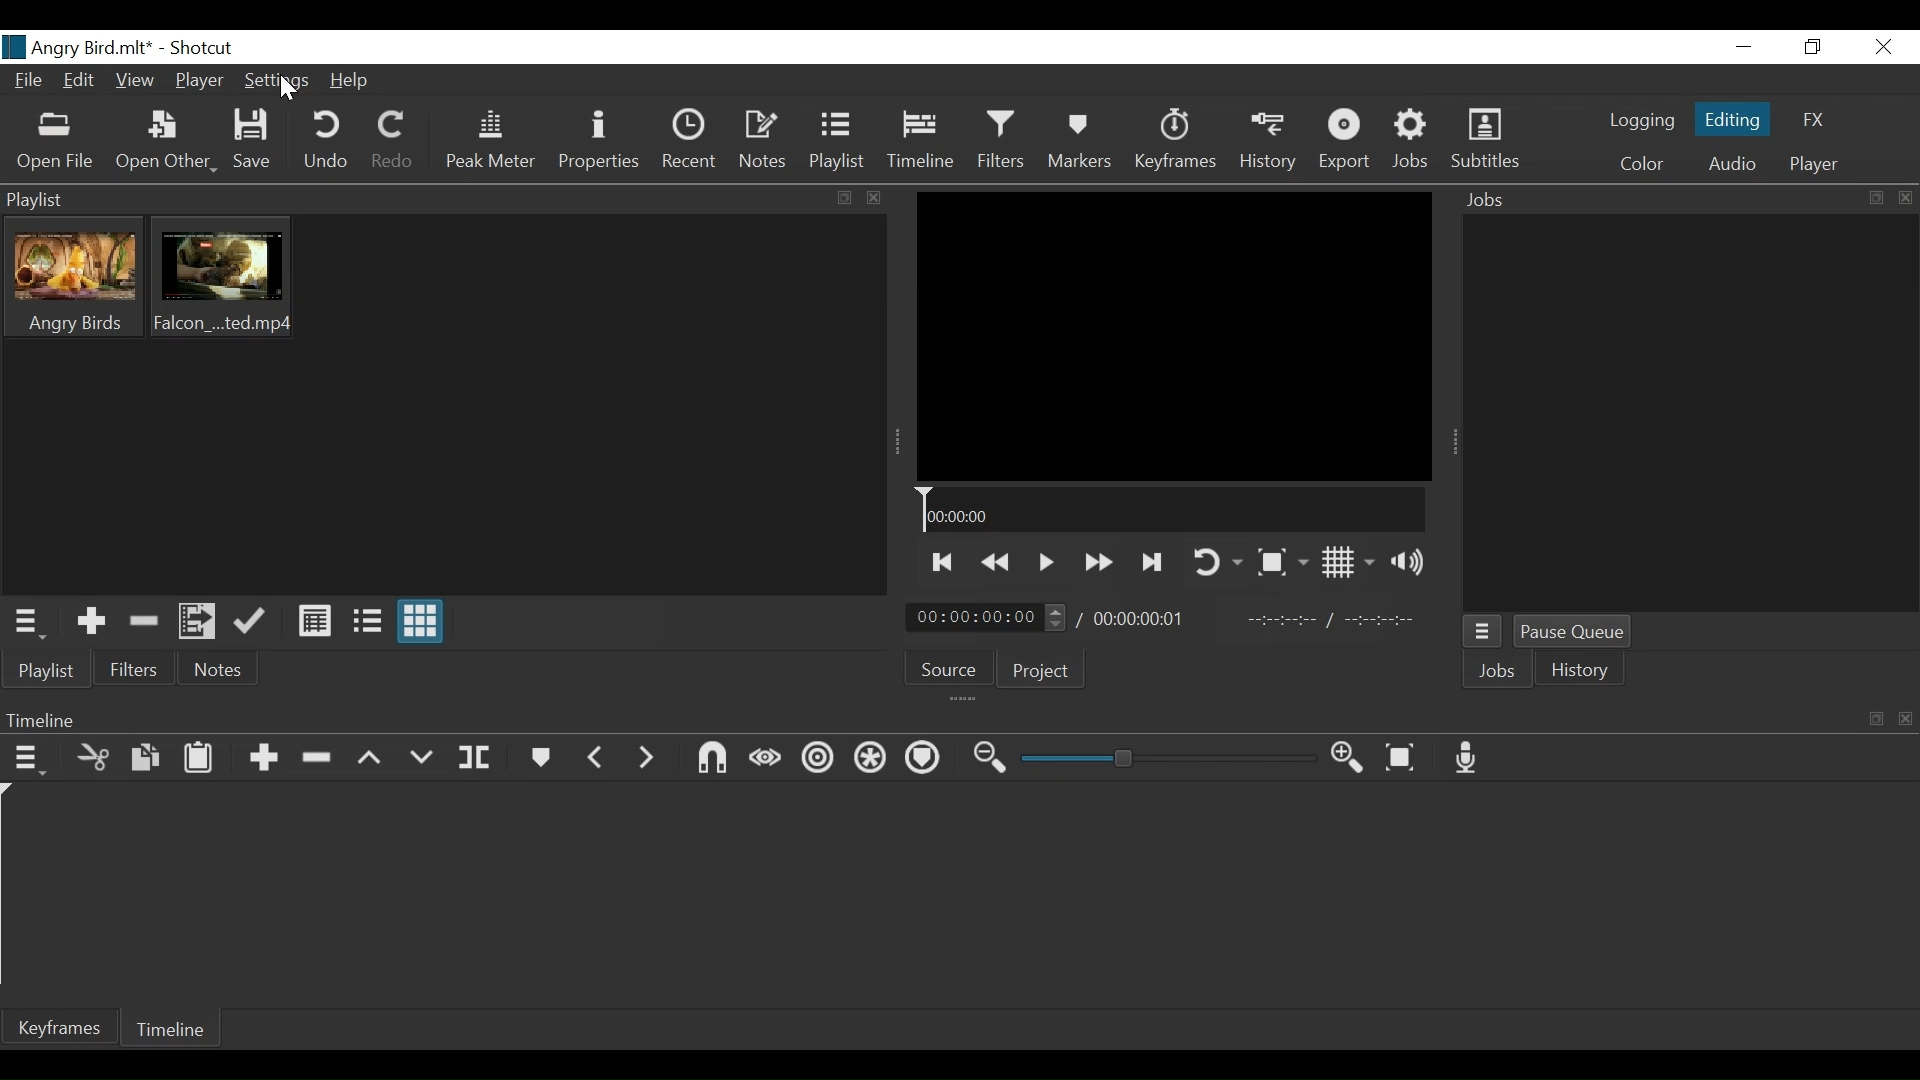 The width and height of the screenshot is (1920, 1080). What do you see at coordinates (1346, 140) in the screenshot?
I see `Export` at bounding box center [1346, 140].